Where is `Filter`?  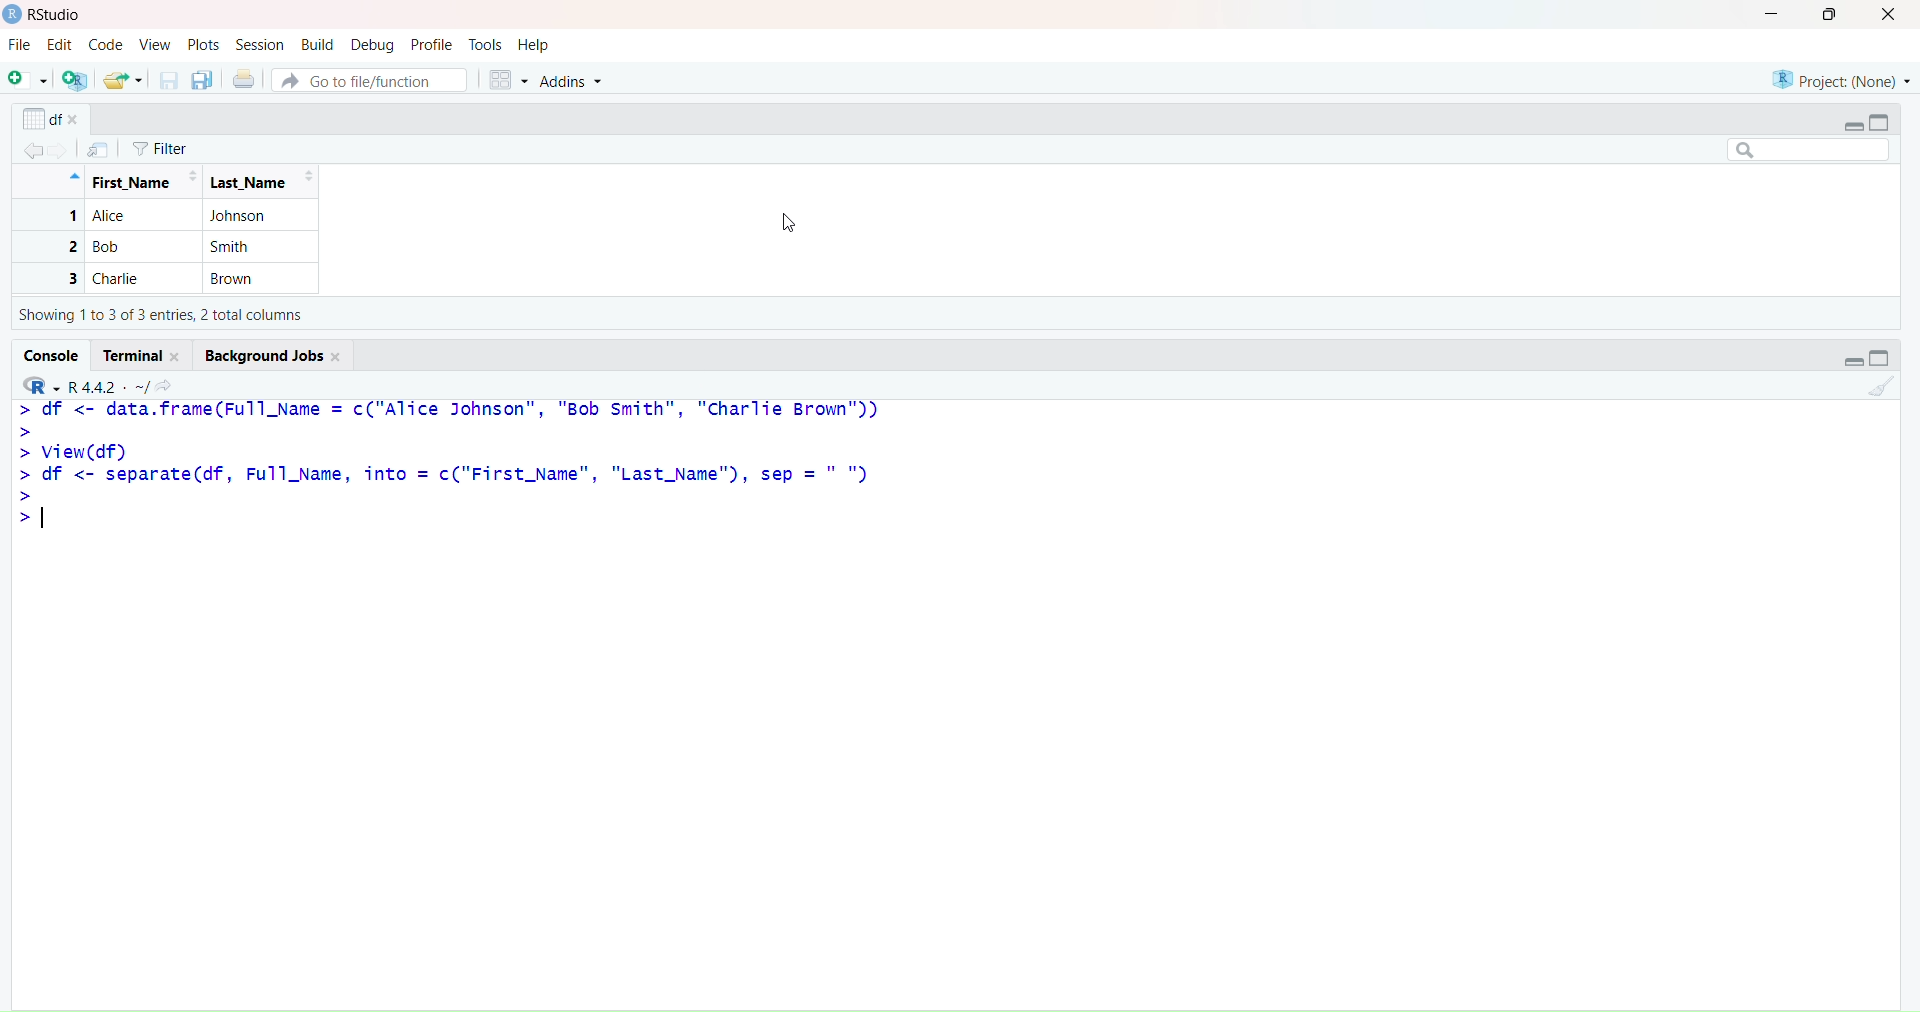
Filter is located at coordinates (161, 149).